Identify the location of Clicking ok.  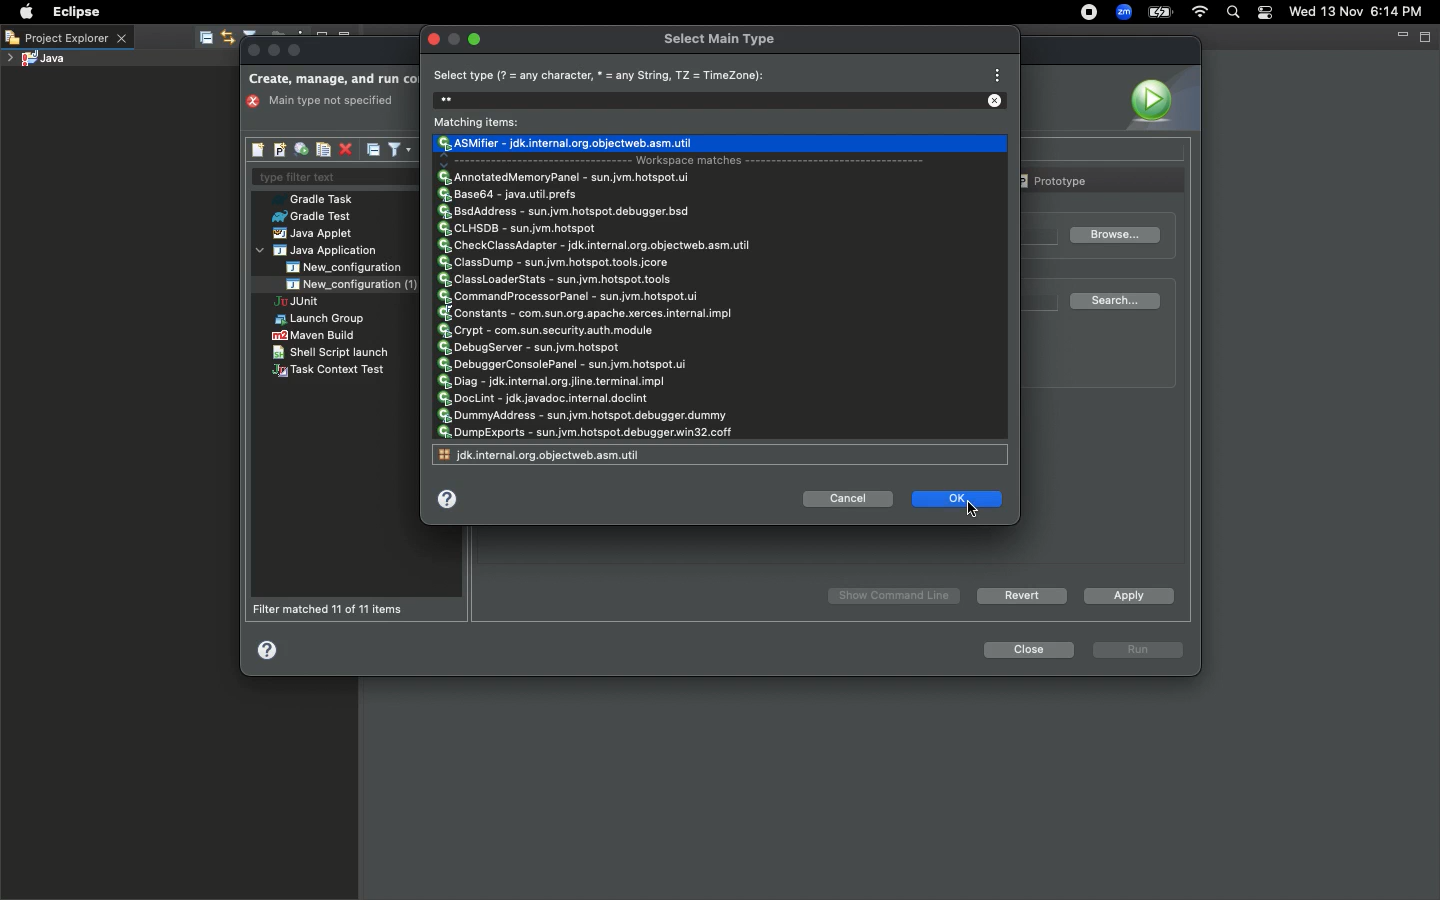
(960, 496).